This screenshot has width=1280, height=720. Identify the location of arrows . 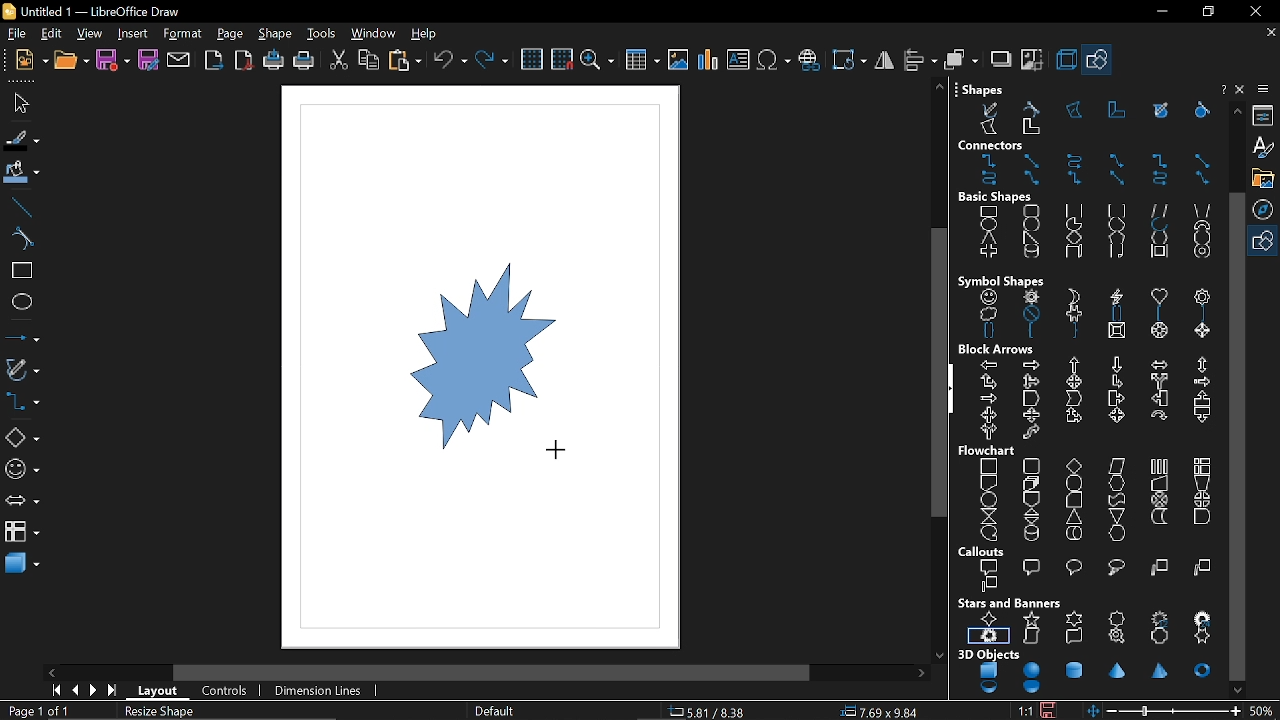
(20, 503).